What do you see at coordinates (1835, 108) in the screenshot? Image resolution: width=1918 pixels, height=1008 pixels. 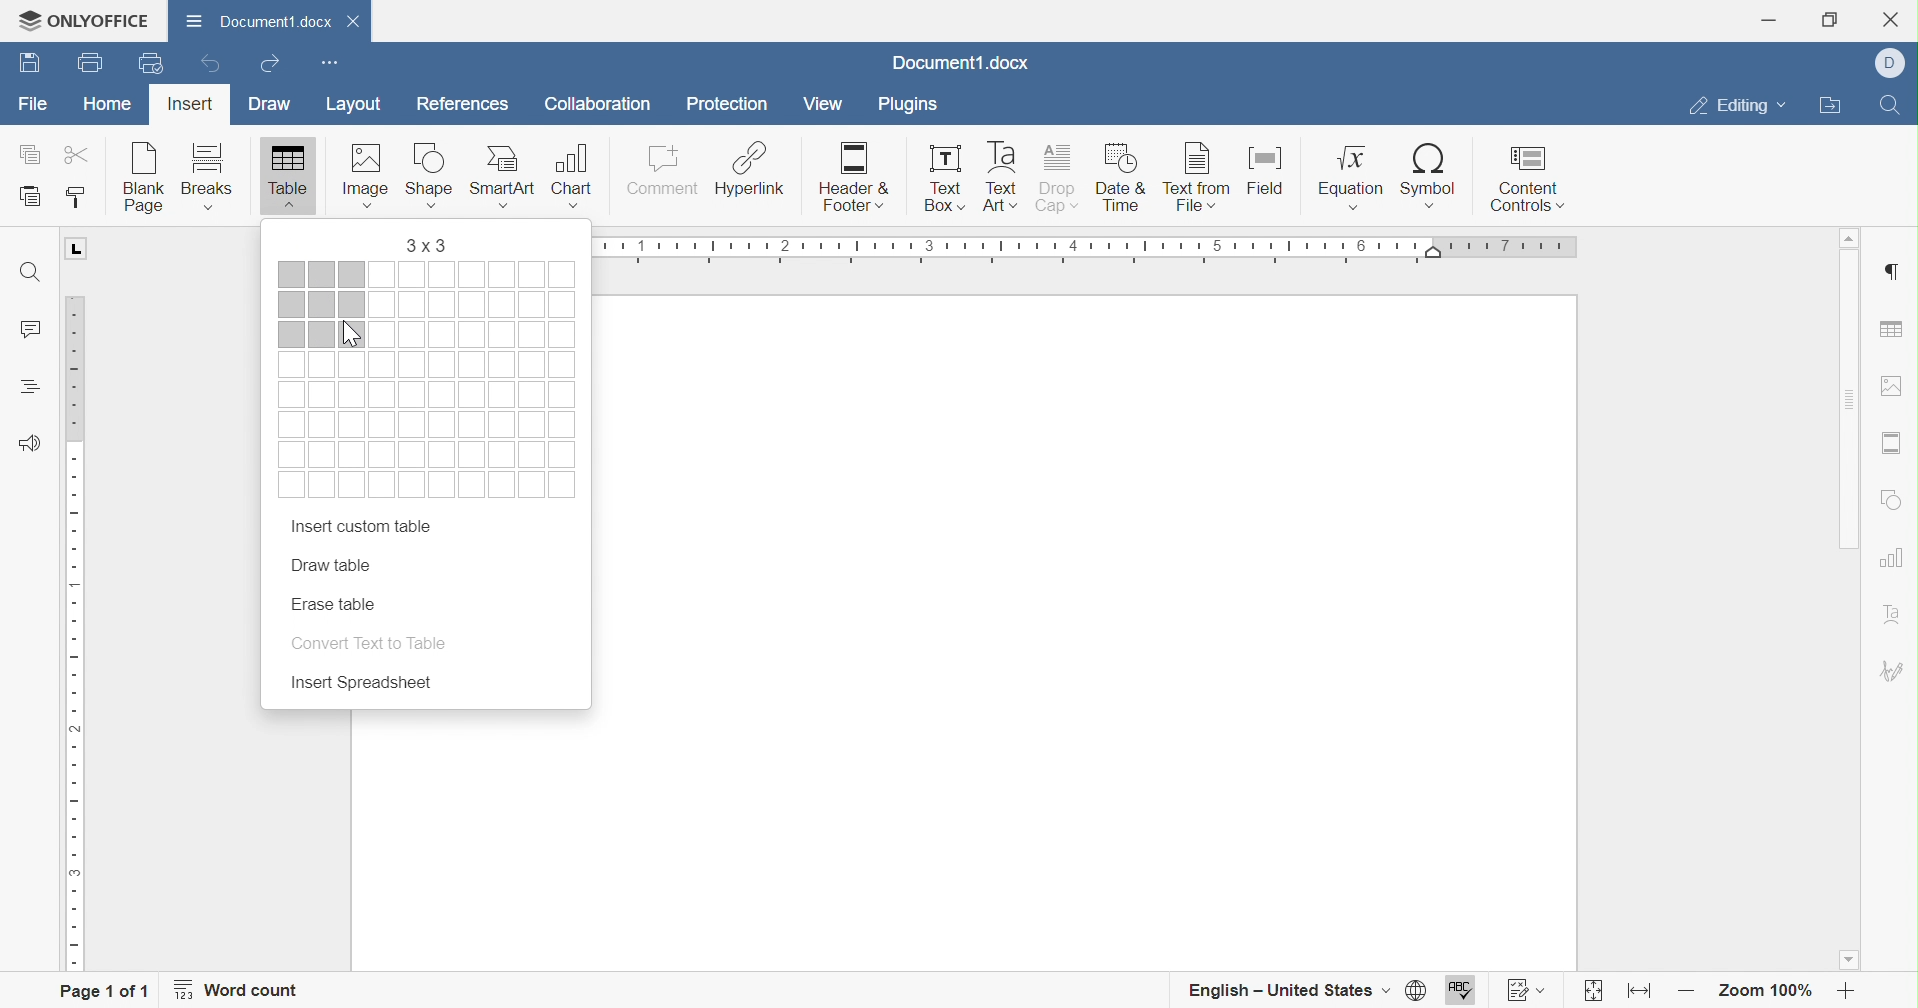 I see `Open file location` at bounding box center [1835, 108].